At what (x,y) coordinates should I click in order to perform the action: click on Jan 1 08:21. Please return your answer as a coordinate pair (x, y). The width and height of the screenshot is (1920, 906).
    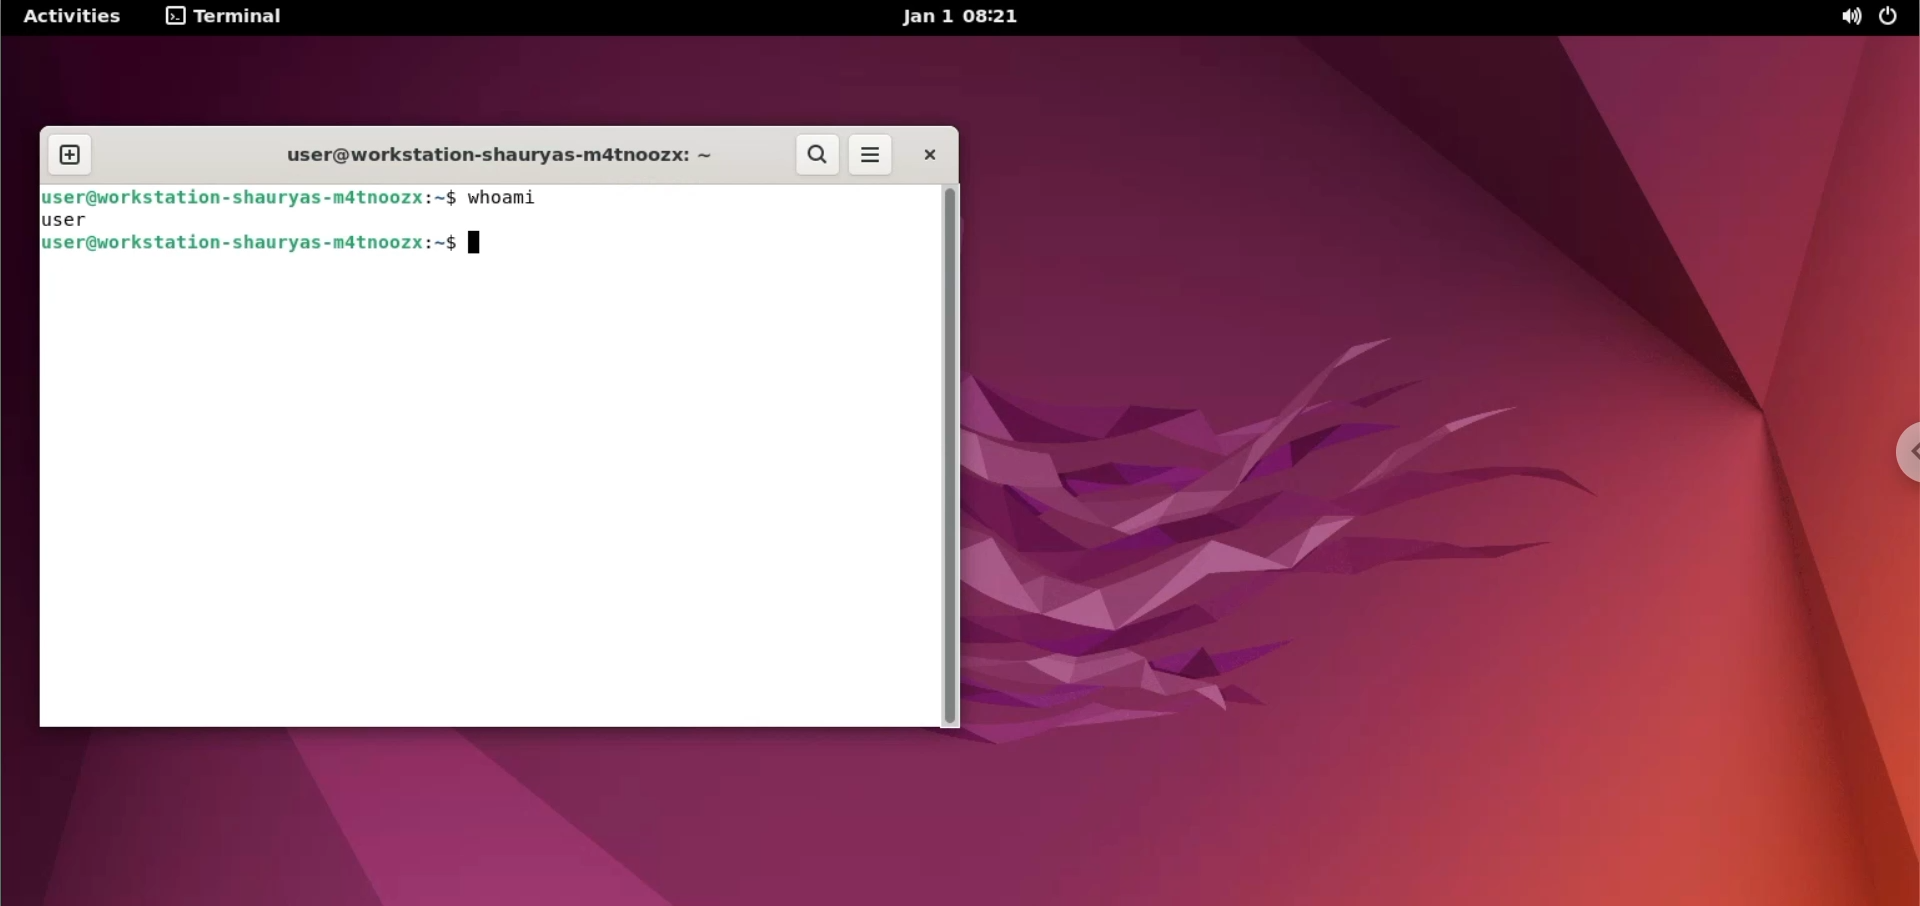
    Looking at the image, I should click on (968, 17).